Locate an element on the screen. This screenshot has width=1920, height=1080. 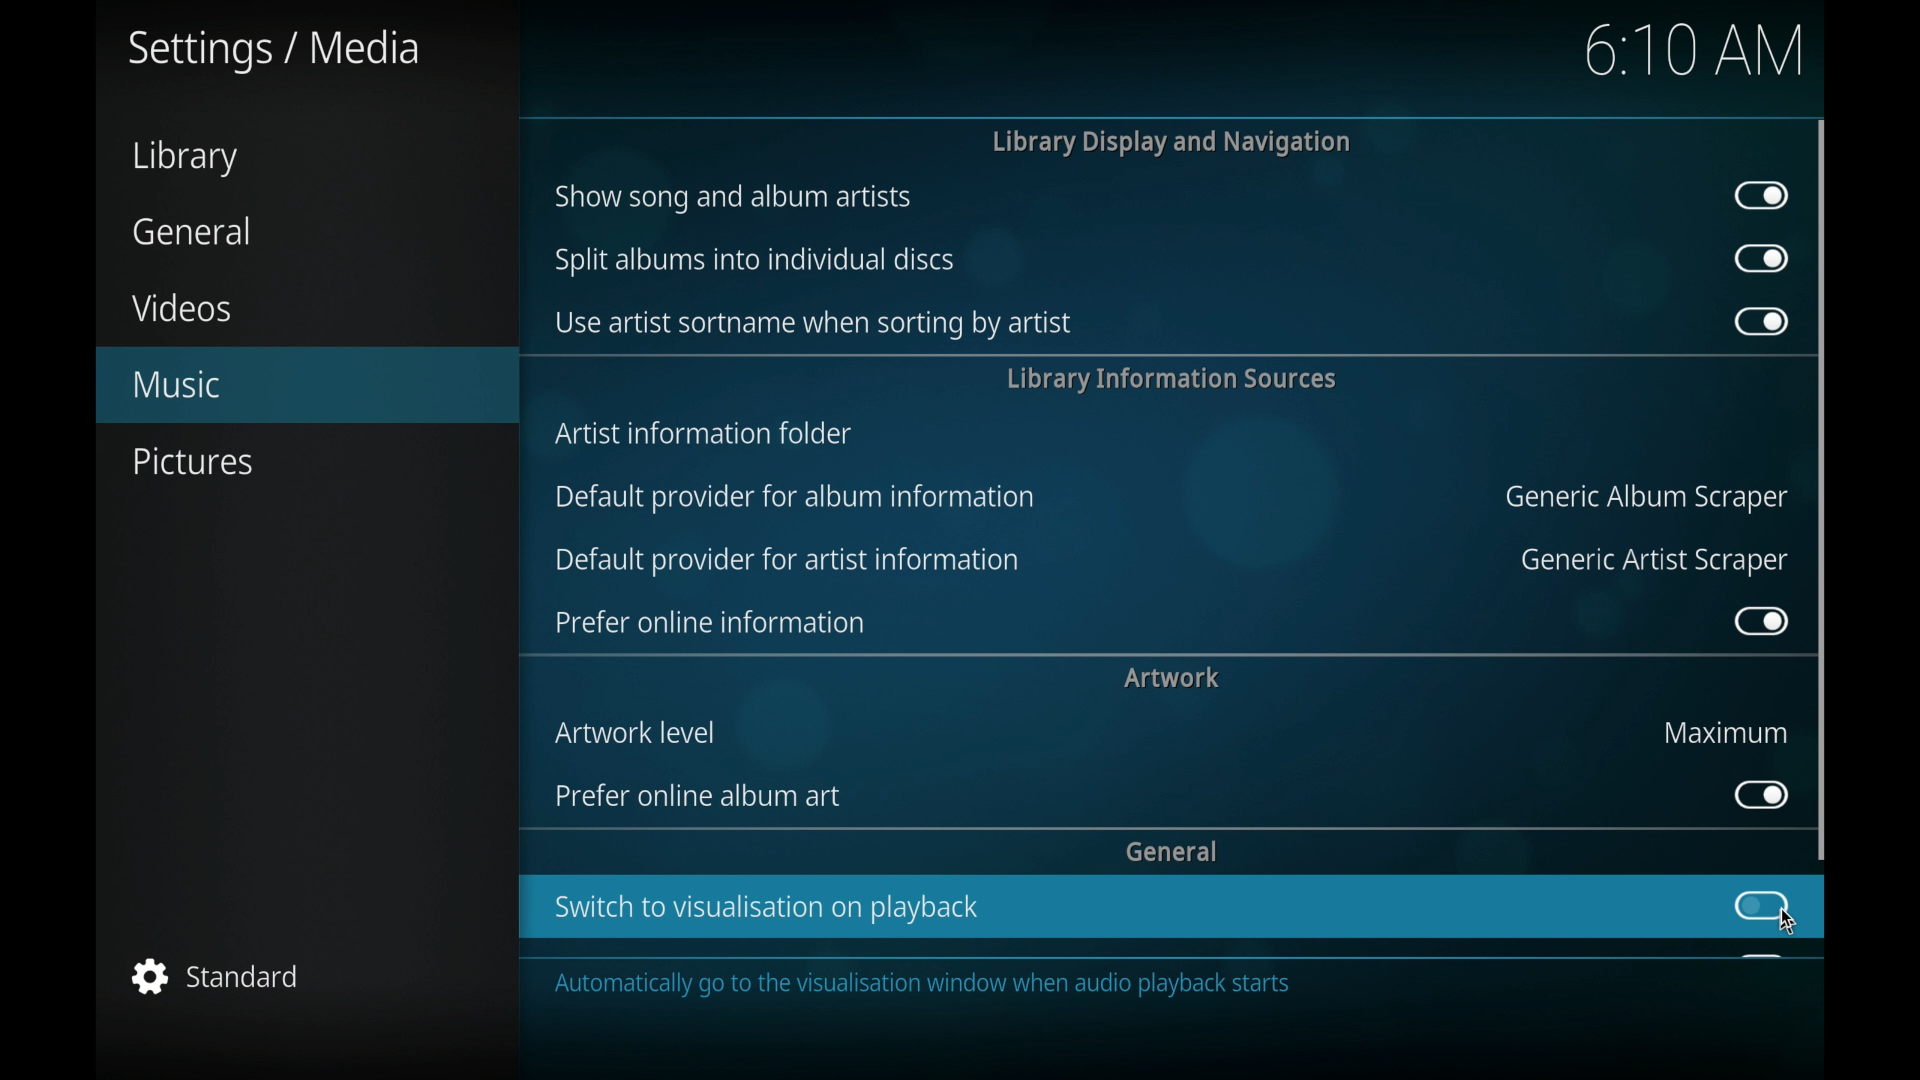
toggle button is located at coordinates (1760, 620).